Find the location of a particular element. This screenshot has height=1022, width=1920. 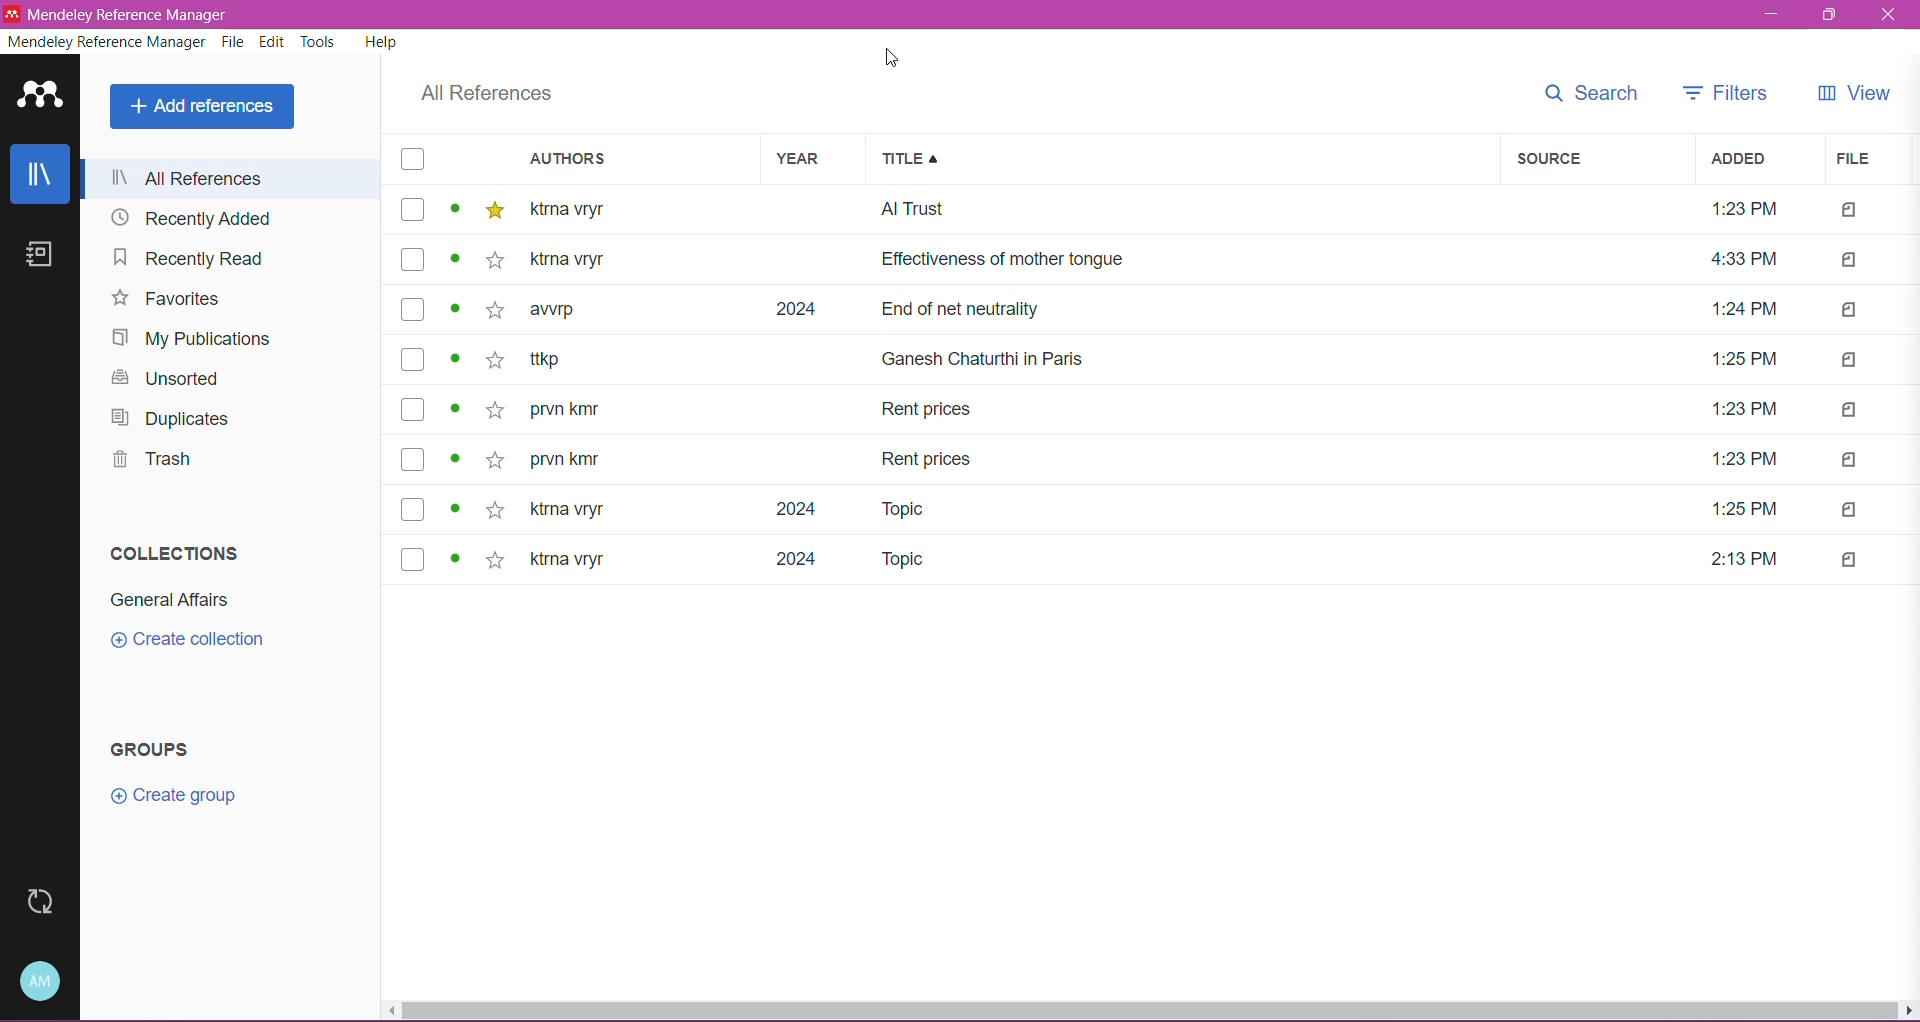

Edit is located at coordinates (274, 42).